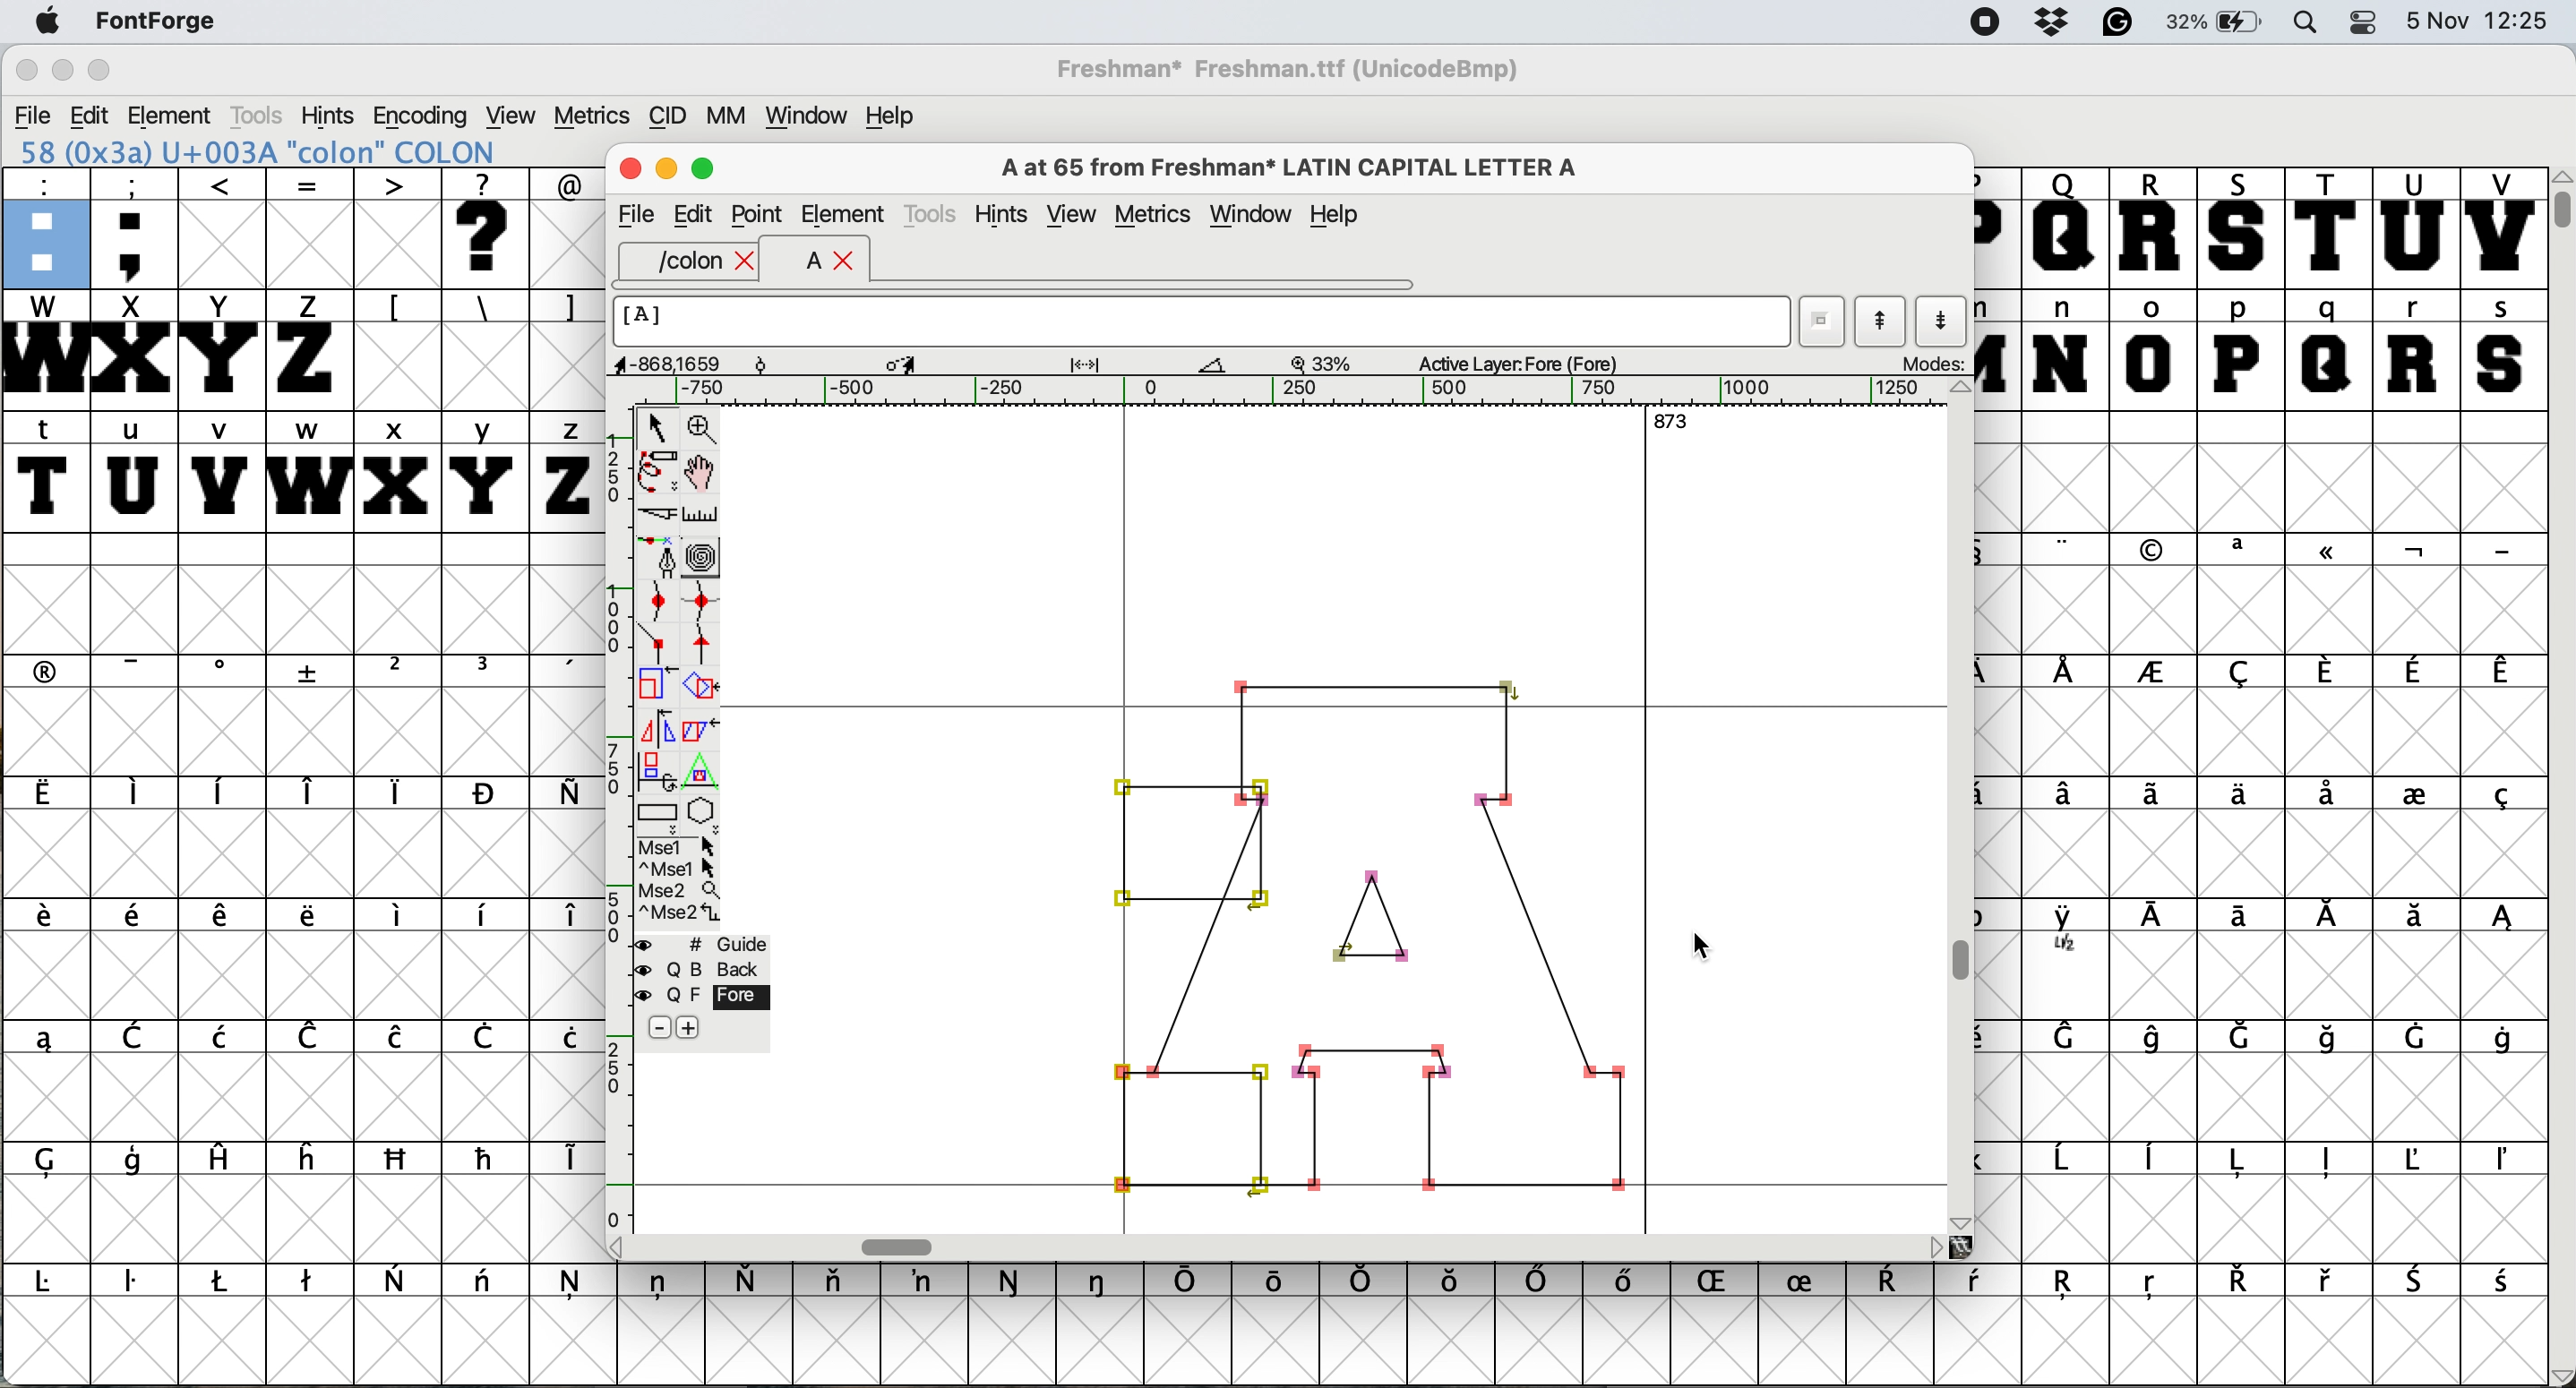 The height and width of the screenshot is (1388, 2576). What do you see at coordinates (846, 263) in the screenshot?
I see `close` at bounding box center [846, 263].